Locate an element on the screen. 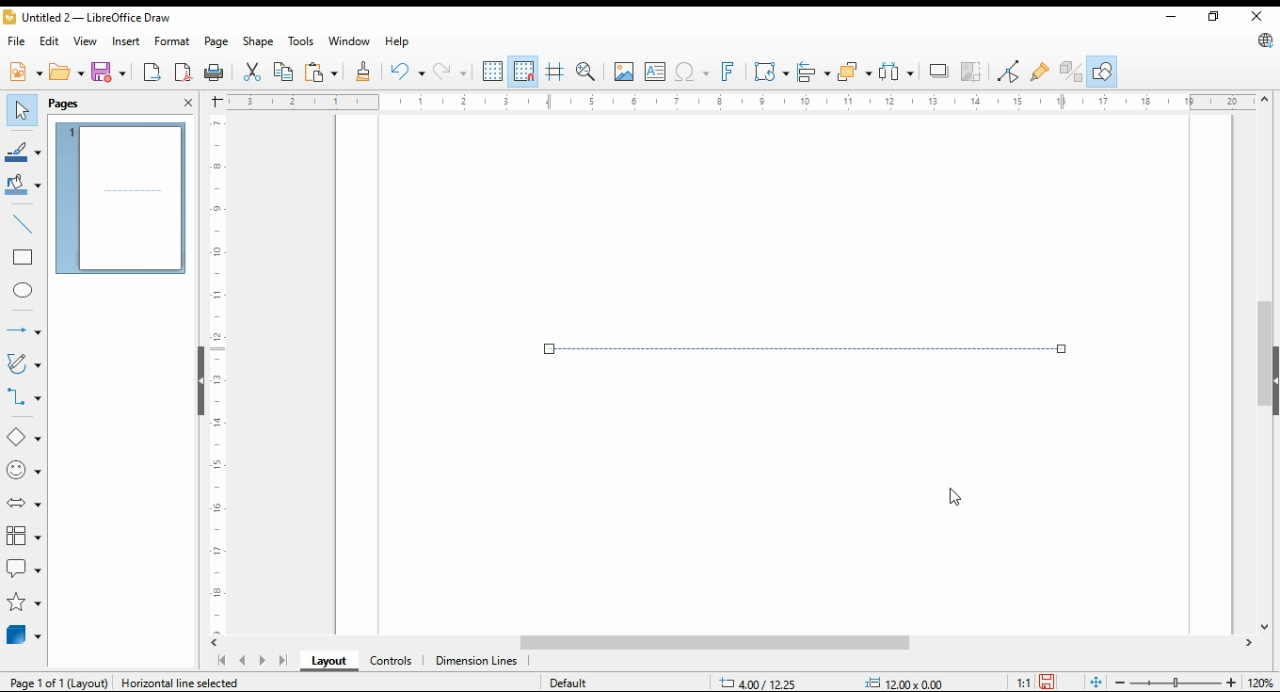 Image resolution: width=1280 pixels, height=692 pixels. copy is located at coordinates (285, 71).